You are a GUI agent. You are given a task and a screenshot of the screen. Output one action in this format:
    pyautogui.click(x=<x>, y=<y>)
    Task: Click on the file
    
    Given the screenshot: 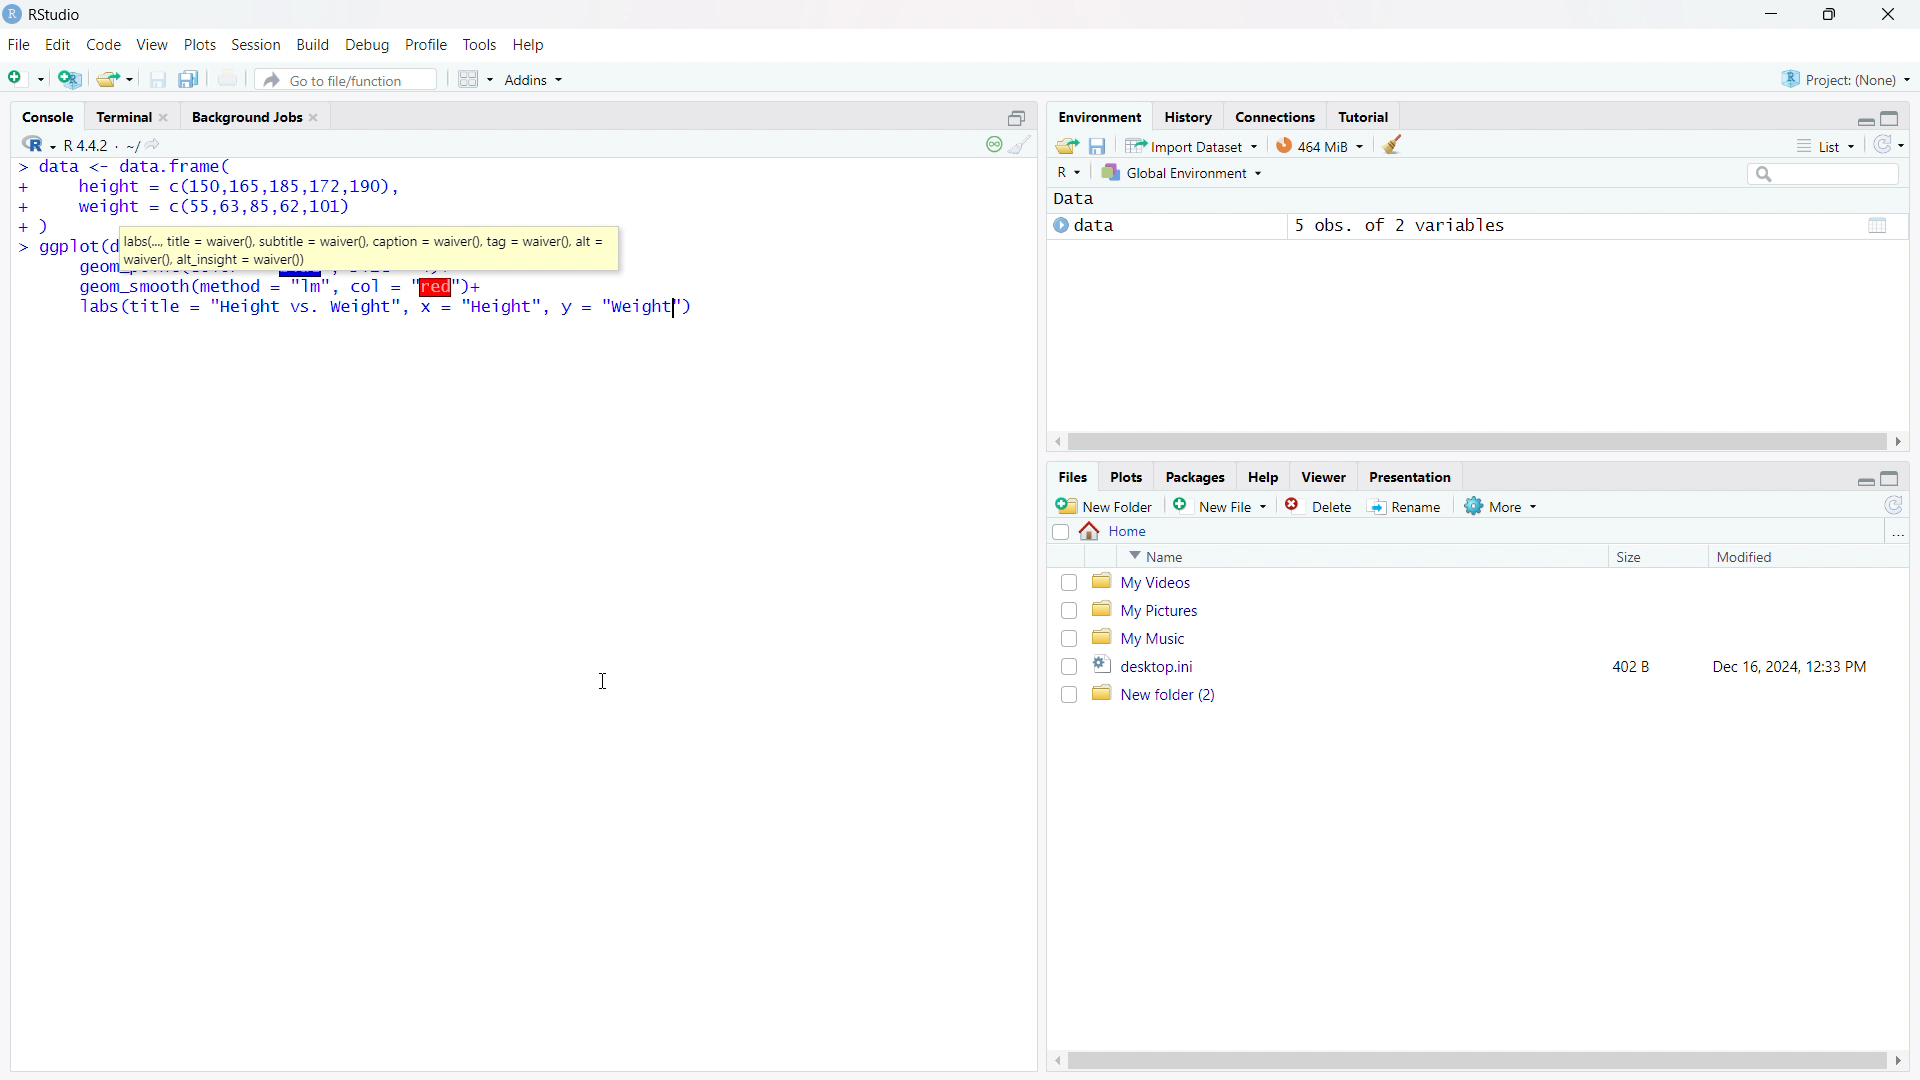 What is the action you would take?
    pyautogui.click(x=19, y=45)
    